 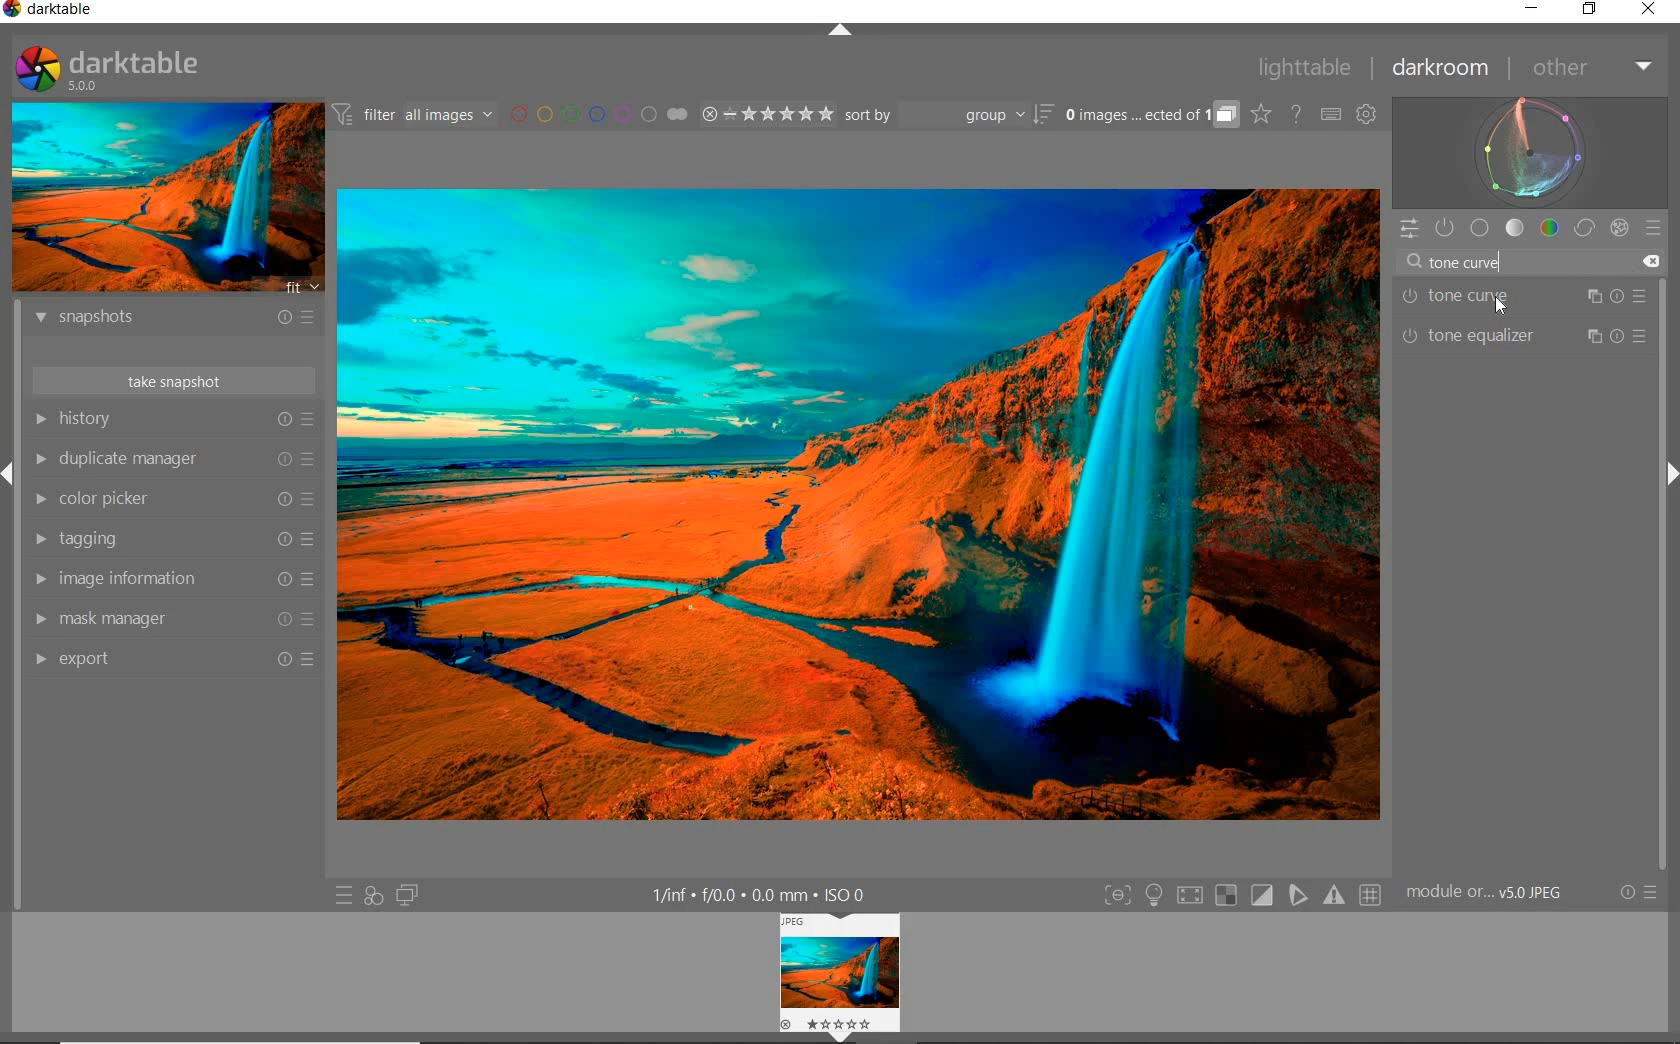 I want to click on DISPLAY A SECOND DARKROOM IMAGE WINDOW, so click(x=408, y=895).